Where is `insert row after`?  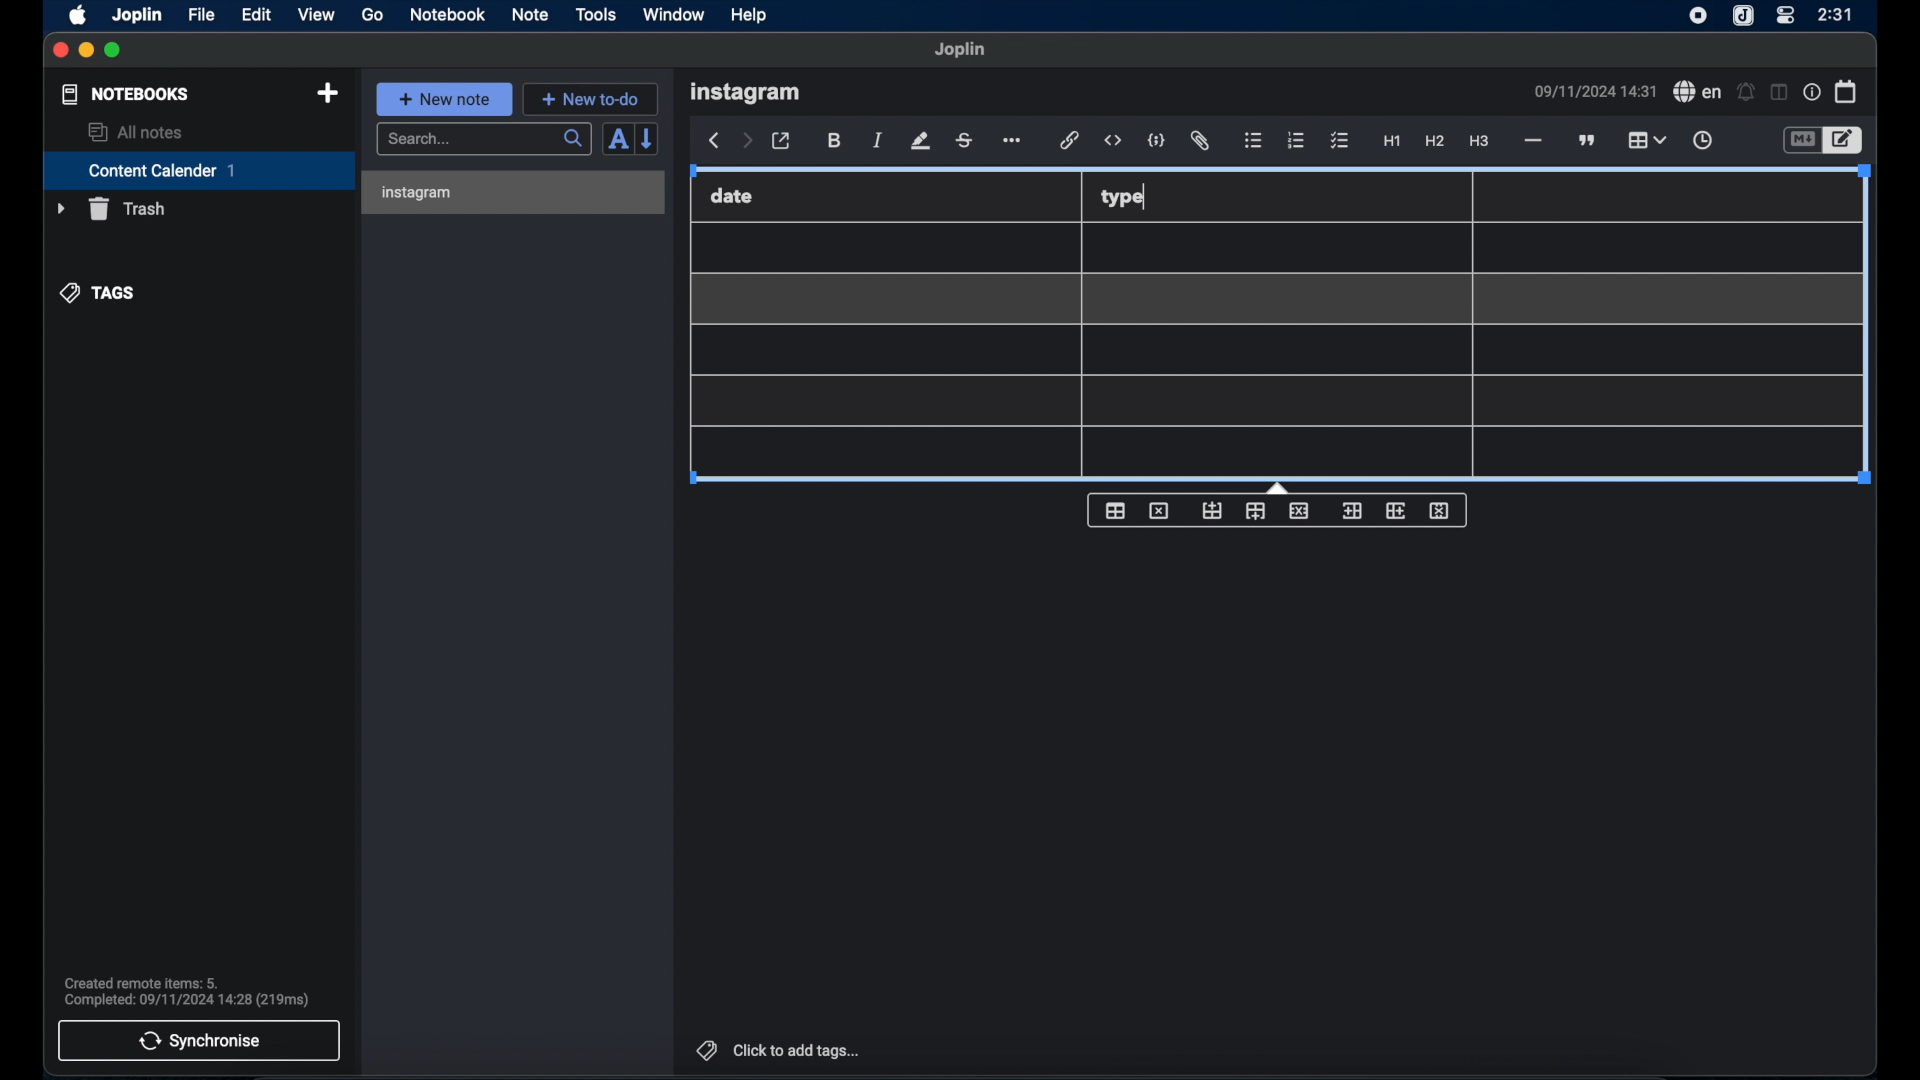
insert row after is located at coordinates (1255, 511).